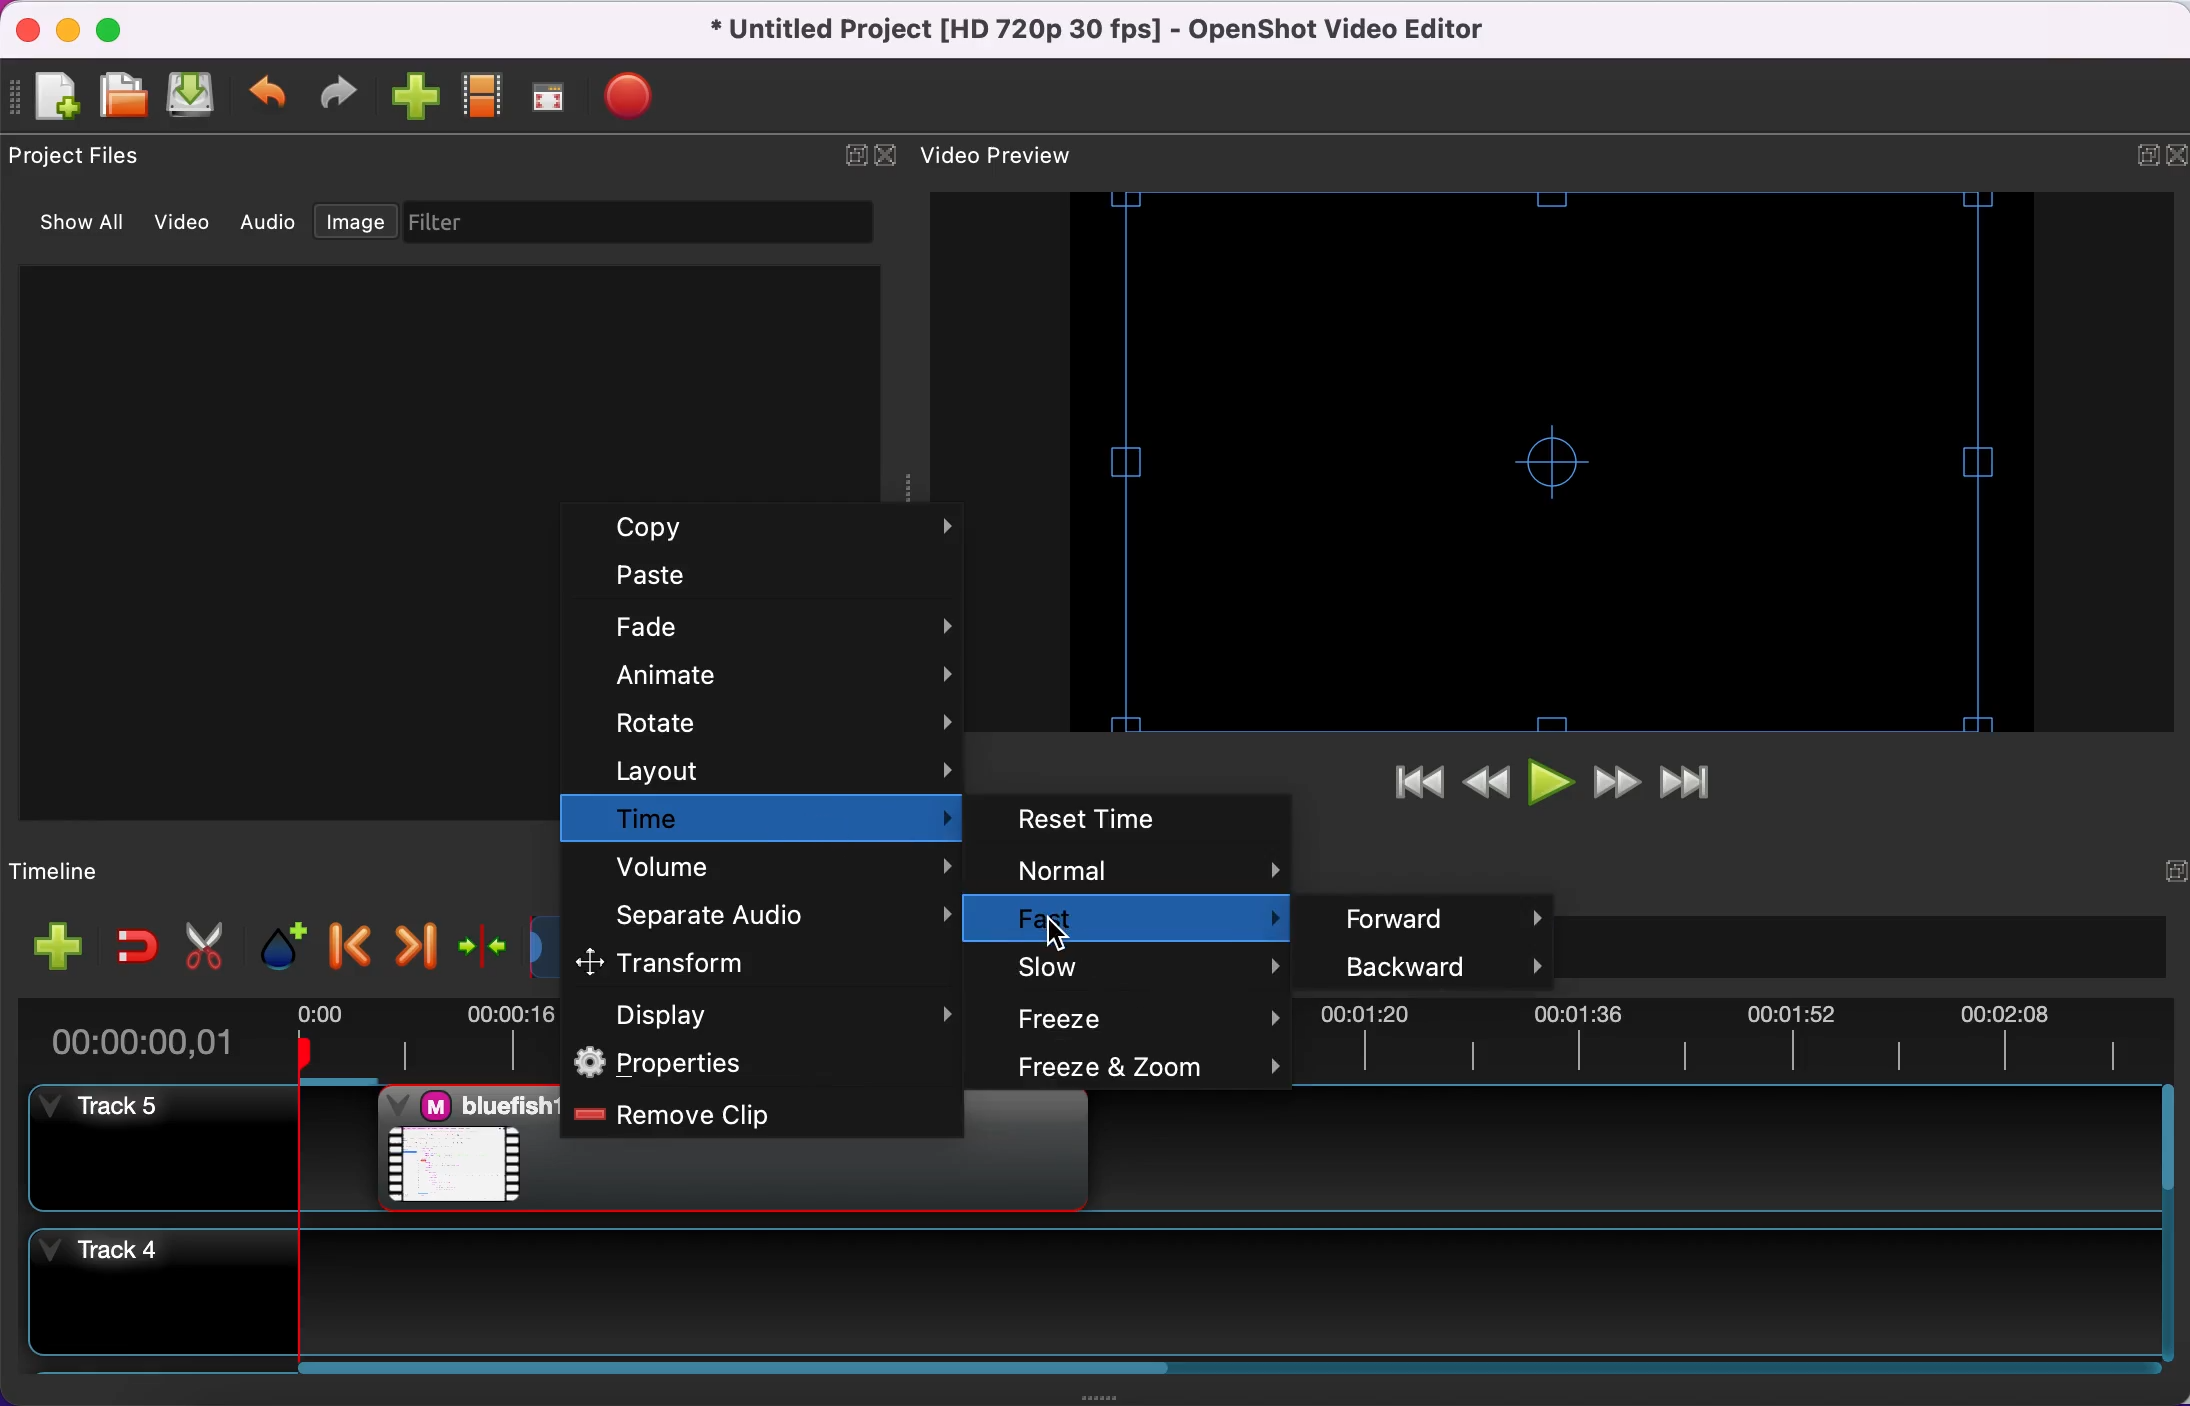  What do you see at coordinates (1434, 968) in the screenshot?
I see `backward` at bounding box center [1434, 968].